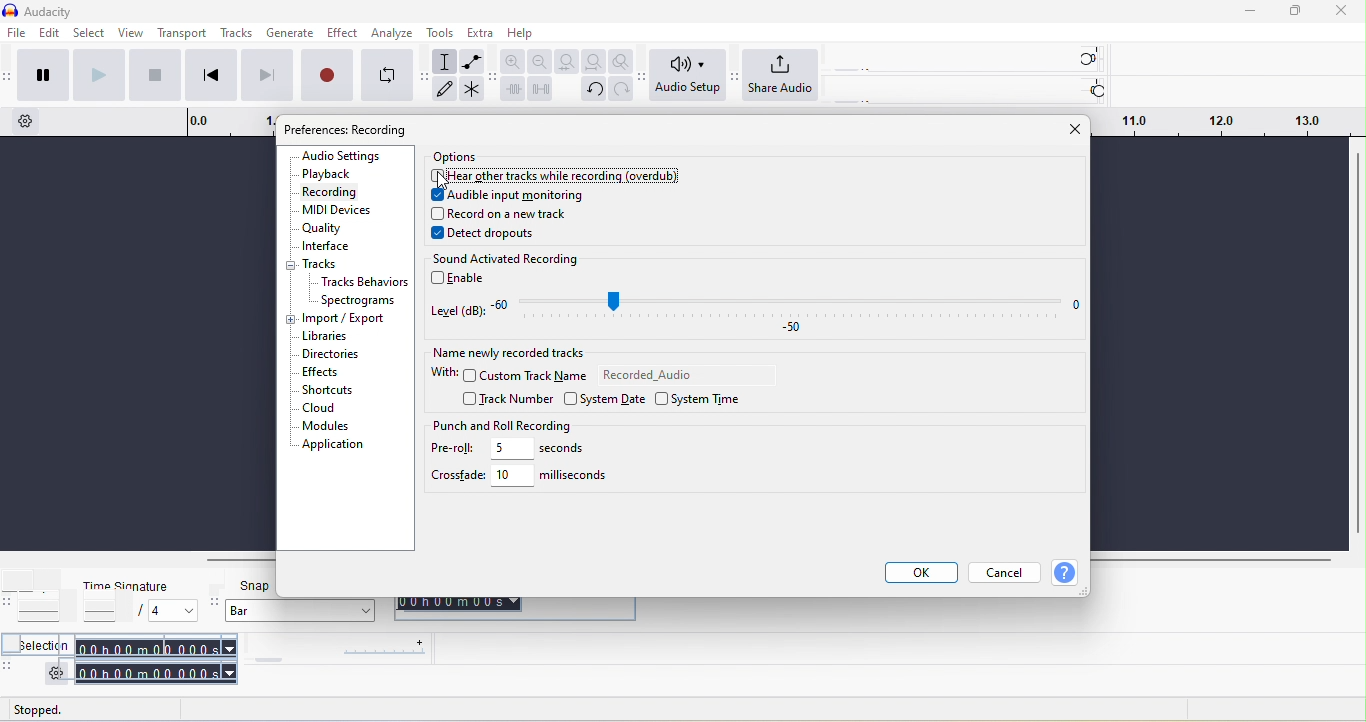  I want to click on minimize, so click(1252, 13).